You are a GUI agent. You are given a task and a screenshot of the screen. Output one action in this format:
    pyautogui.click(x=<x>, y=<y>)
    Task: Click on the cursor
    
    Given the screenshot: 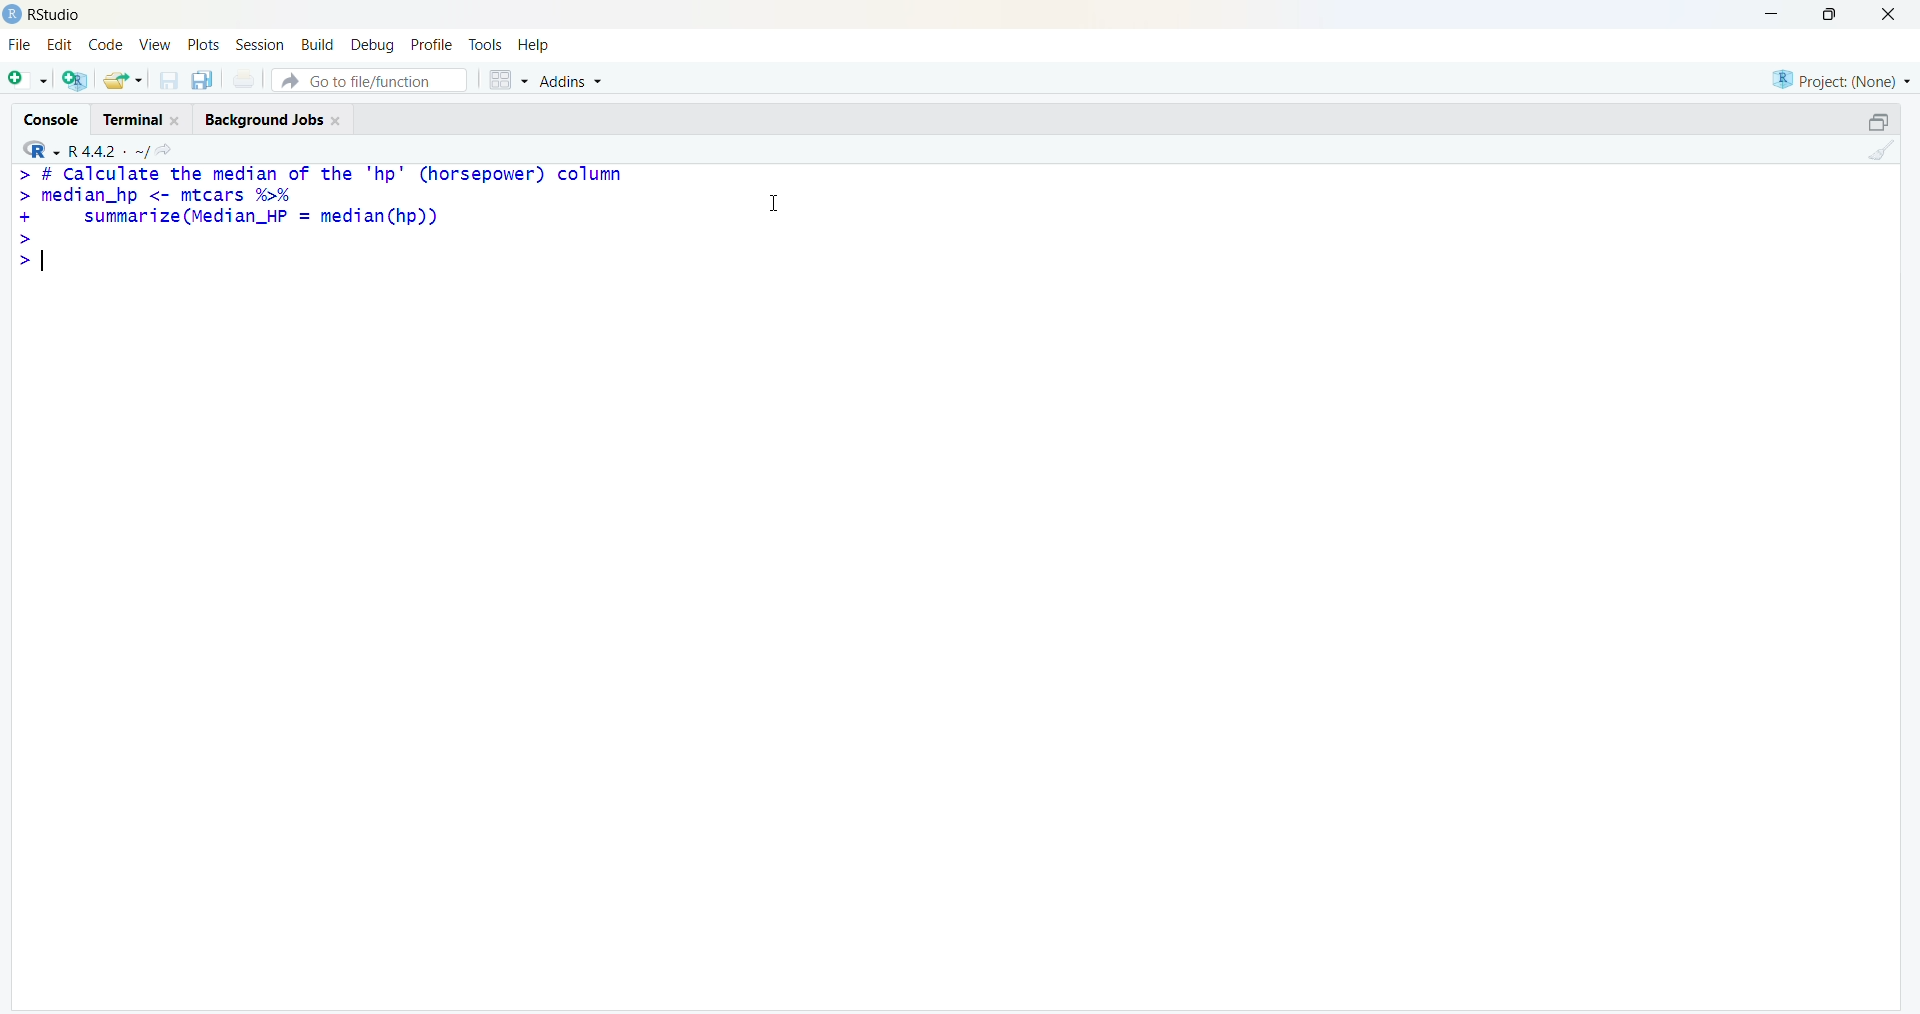 What is the action you would take?
    pyautogui.click(x=774, y=205)
    